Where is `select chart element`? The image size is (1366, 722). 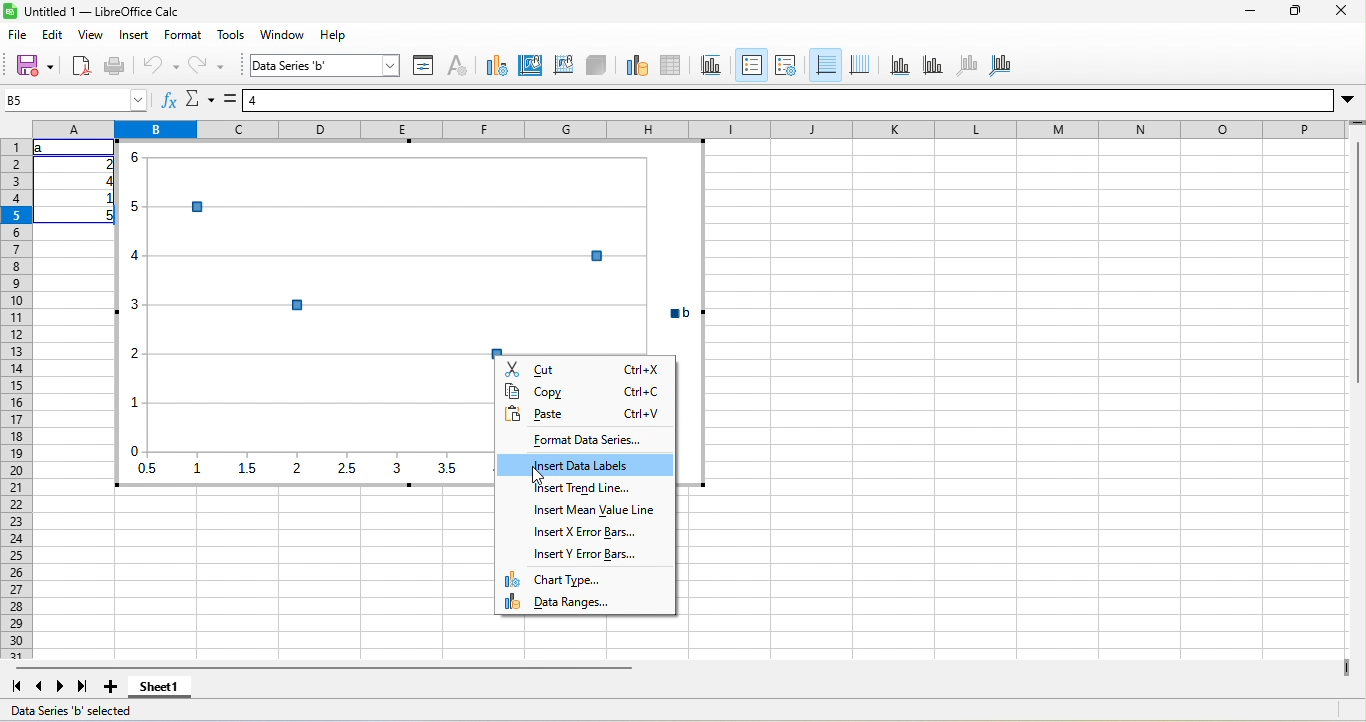 select chart element is located at coordinates (326, 65).